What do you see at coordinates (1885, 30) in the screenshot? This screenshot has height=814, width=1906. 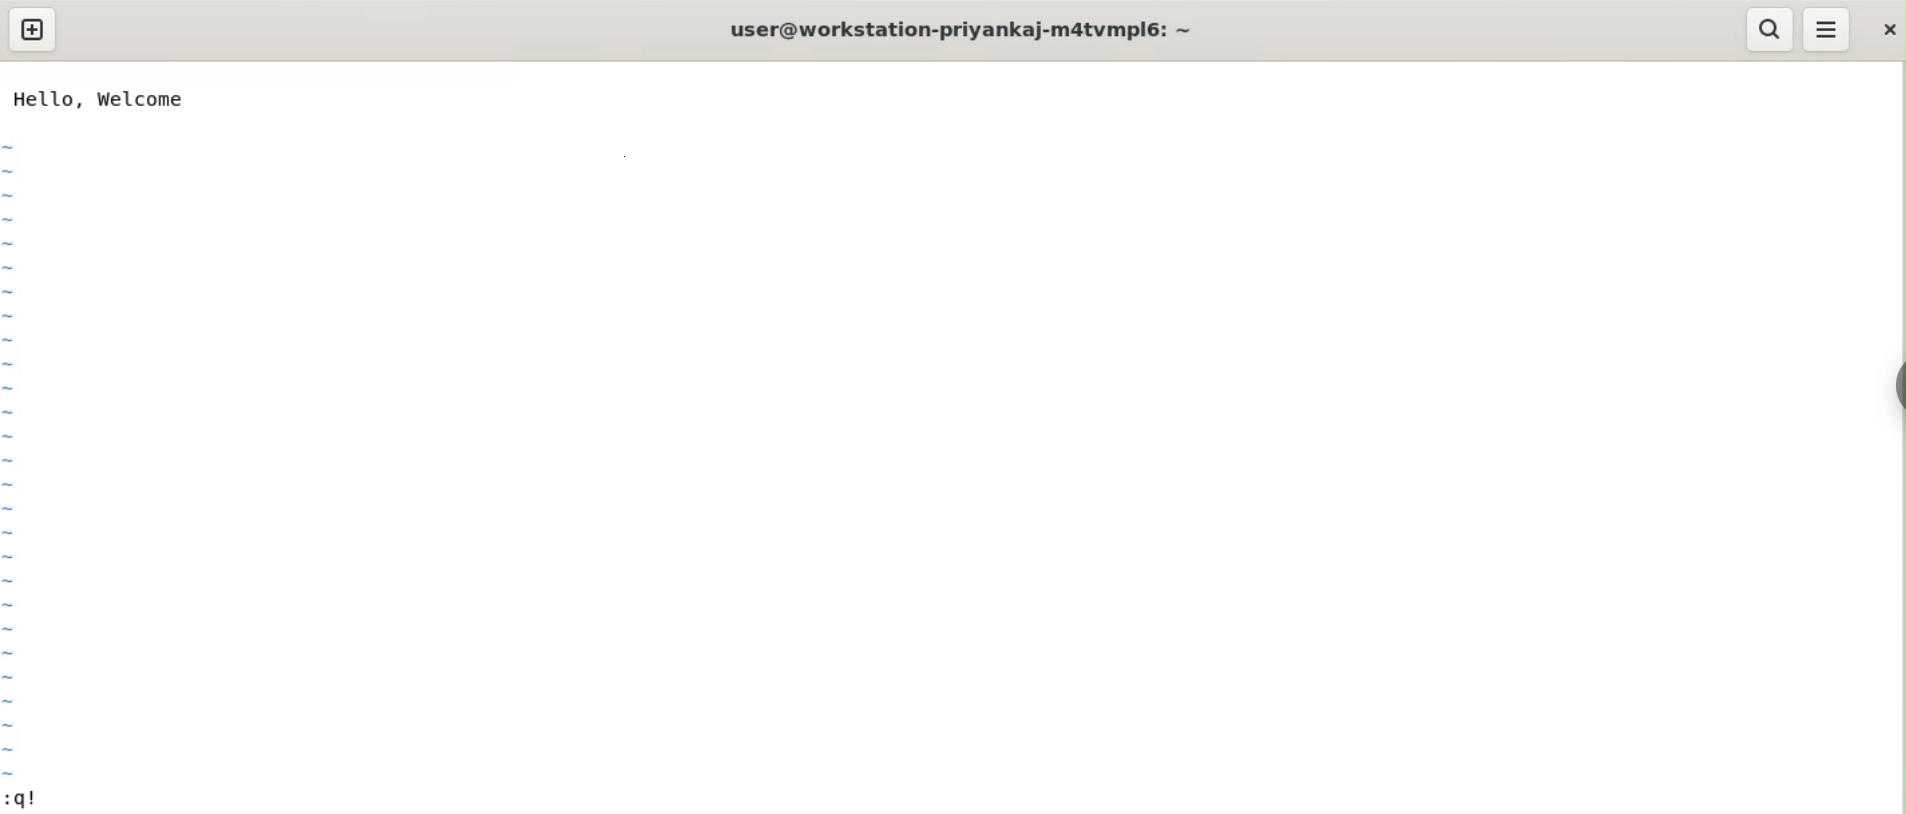 I see `close` at bounding box center [1885, 30].